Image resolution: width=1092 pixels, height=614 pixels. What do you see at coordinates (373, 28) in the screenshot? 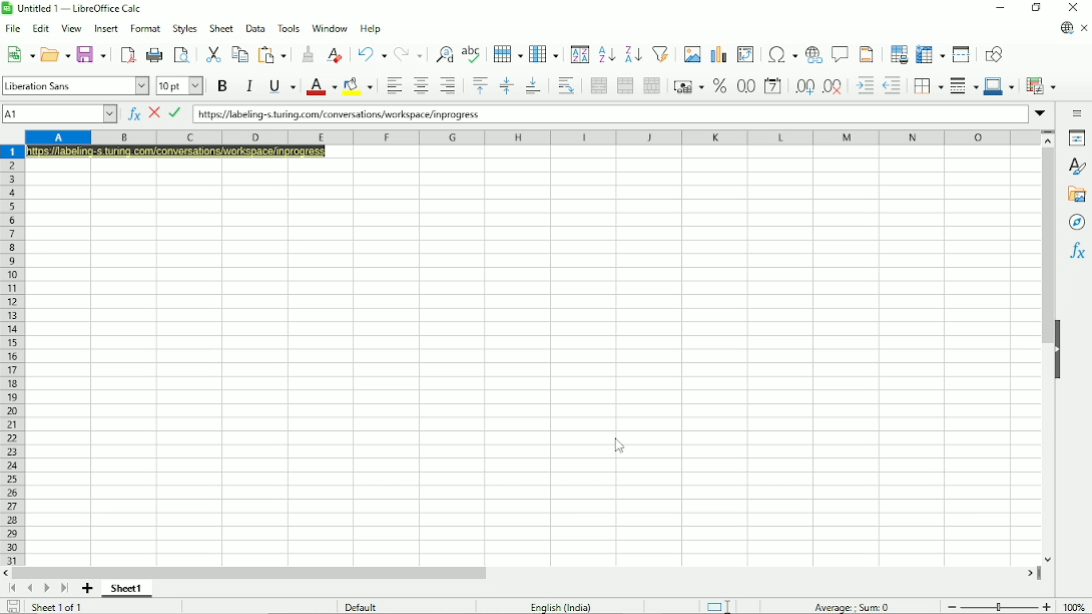
I see `help` at bounding box center [373, 28].